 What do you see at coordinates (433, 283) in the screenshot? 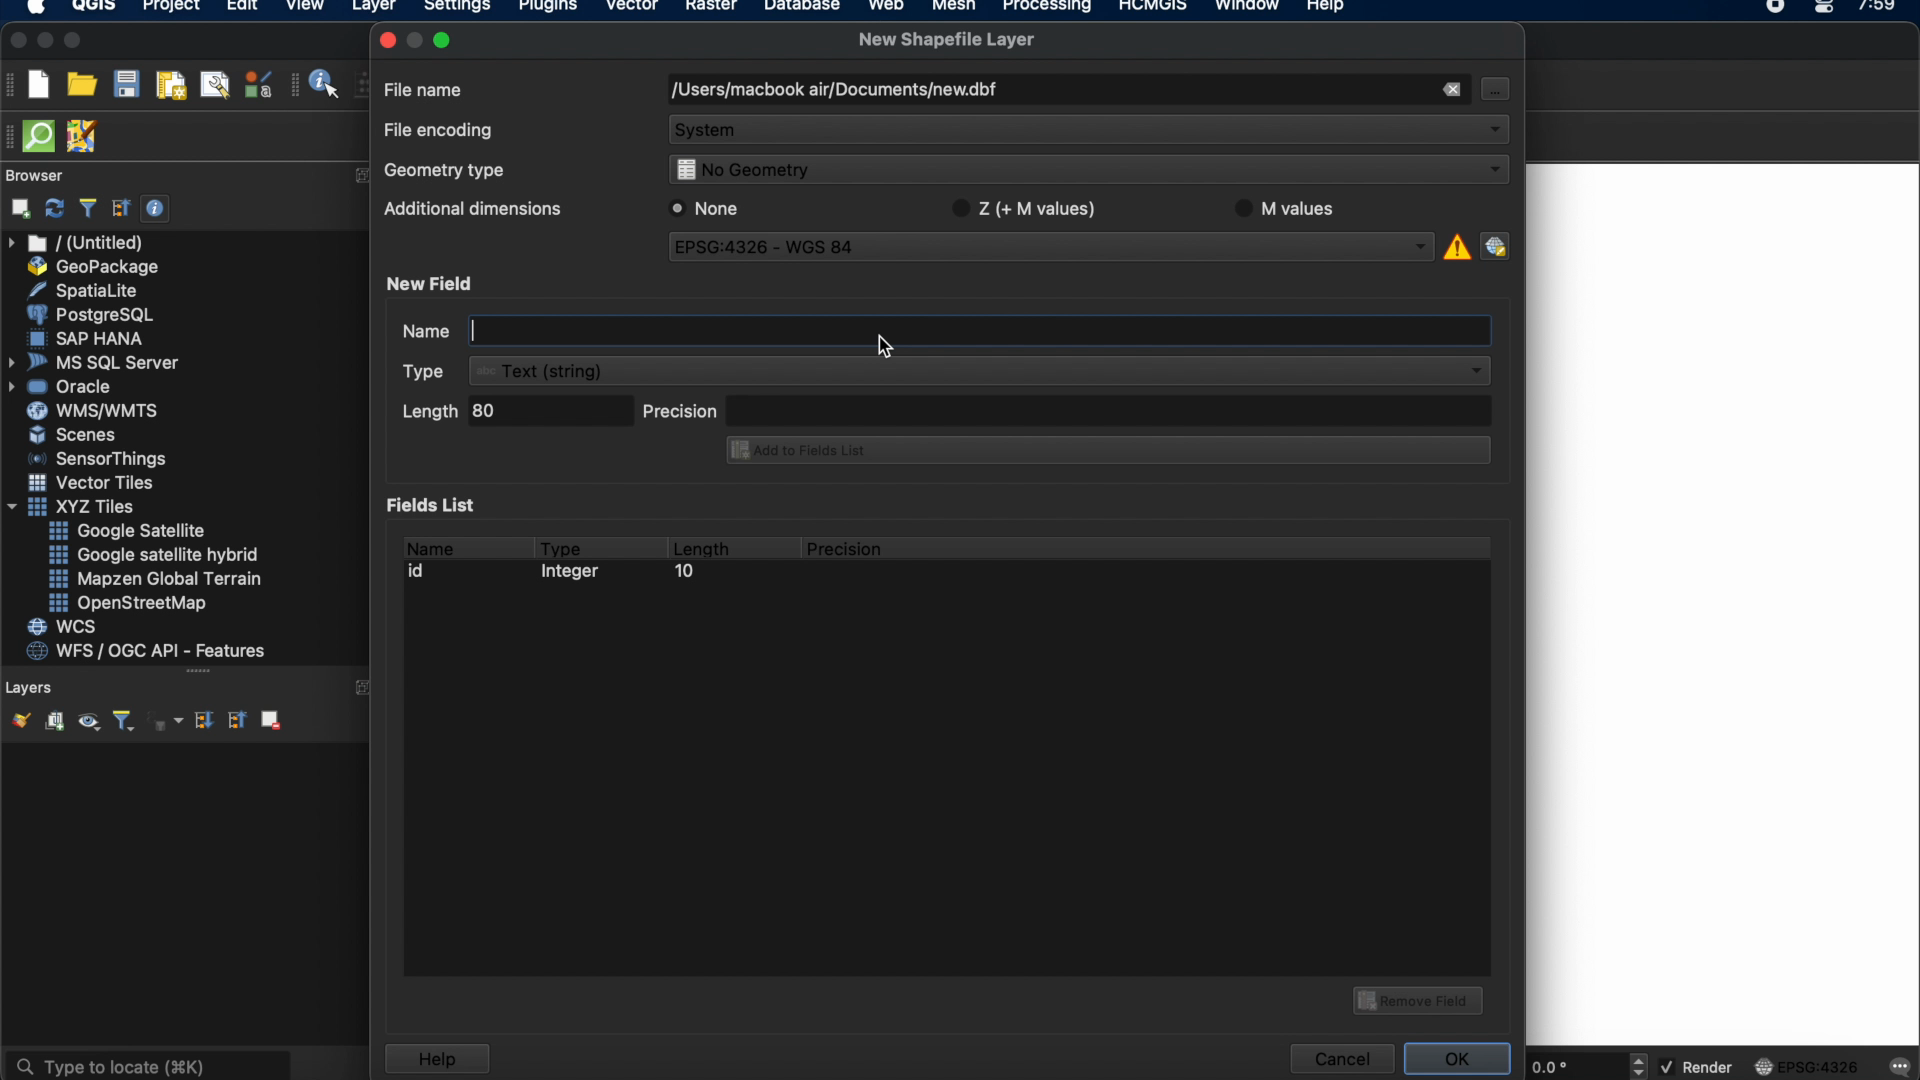
I see `new field` at bounding box center [433, 283].